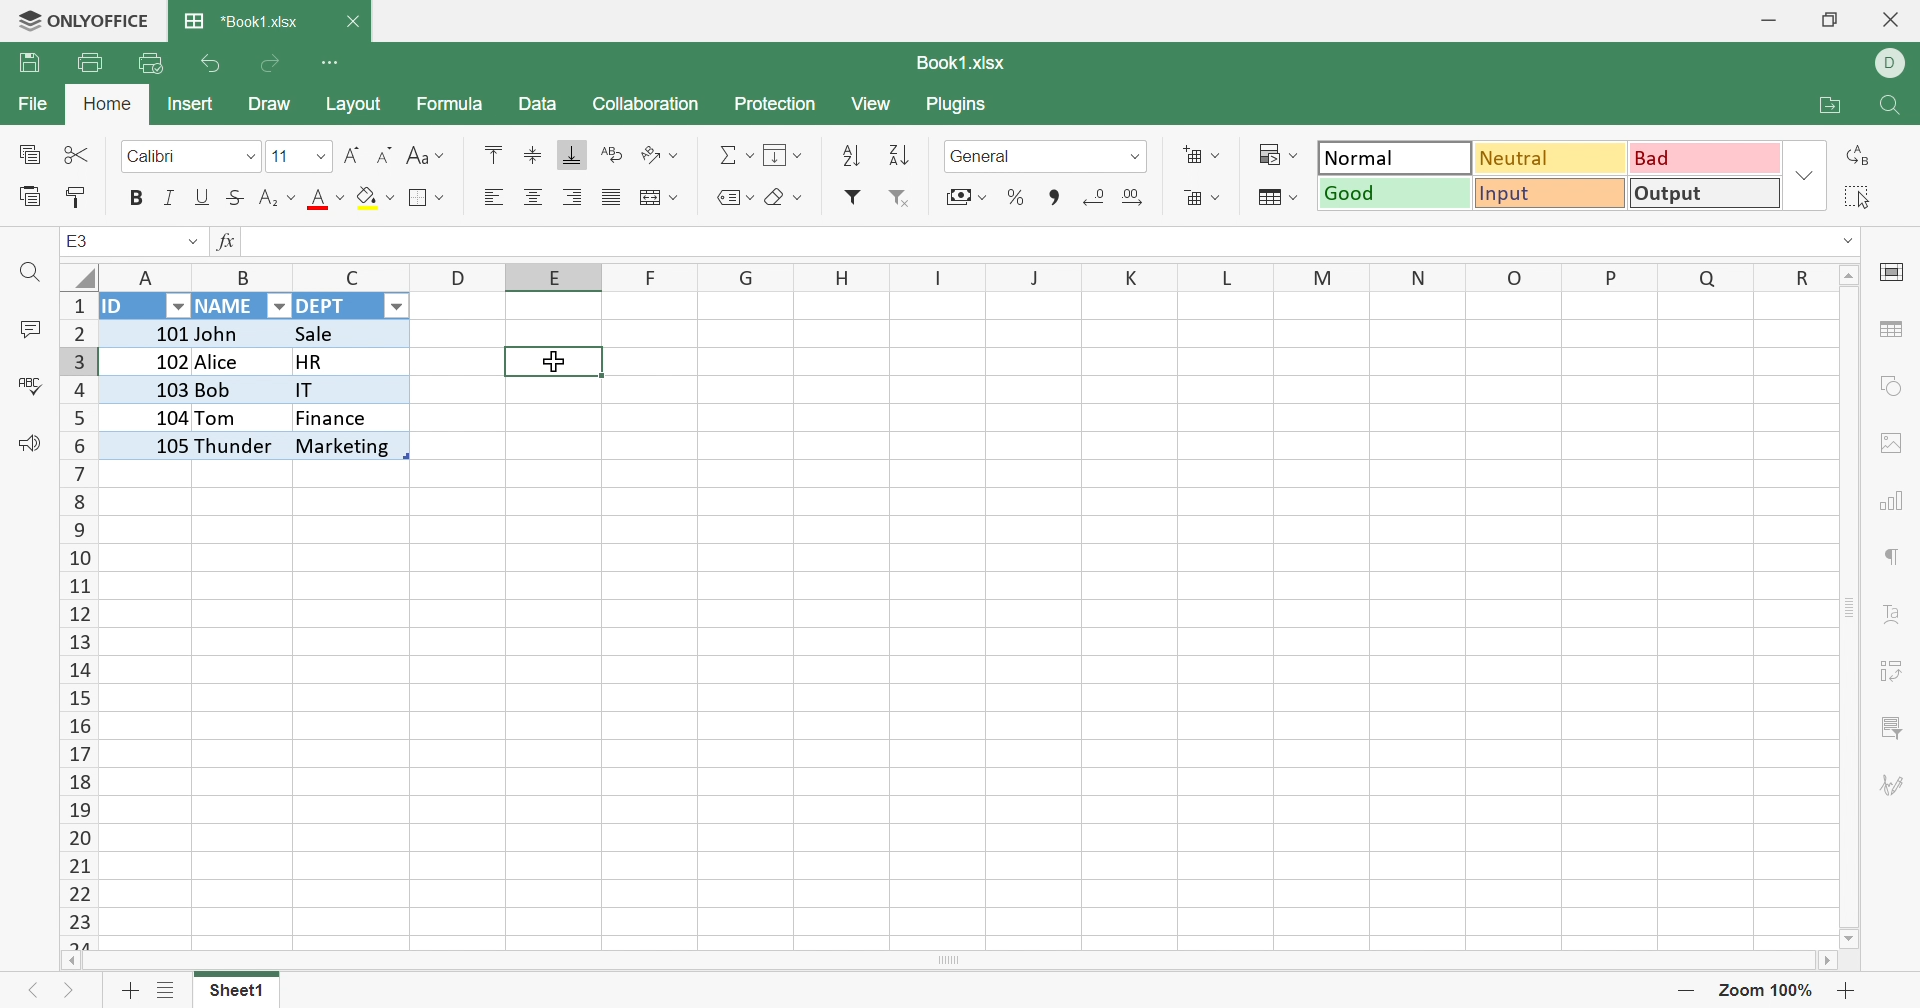 Image resolution: width=1920 pixels, height=1008 pixels. What do you see at coordinates (556, 359) in the screenshot?
I see `Cursor` at bounding box center [556, 359].